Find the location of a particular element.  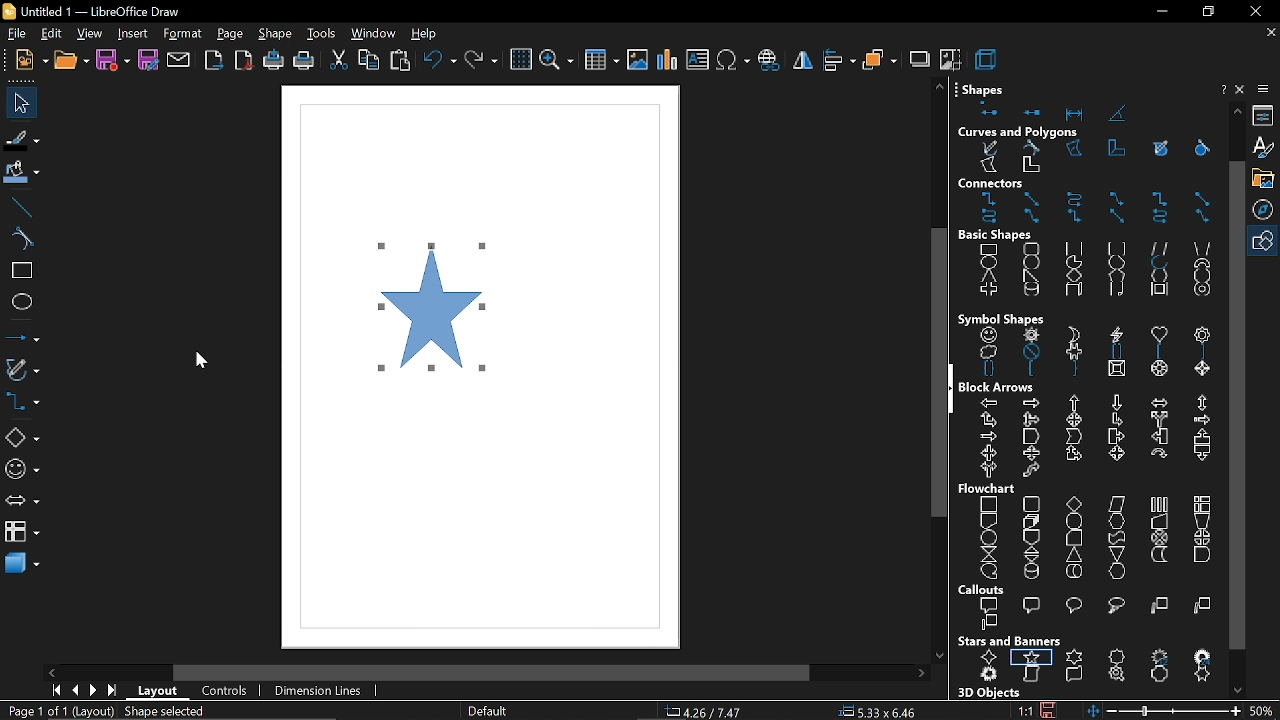

insert hyperlink is located at coordinates (770, 61).